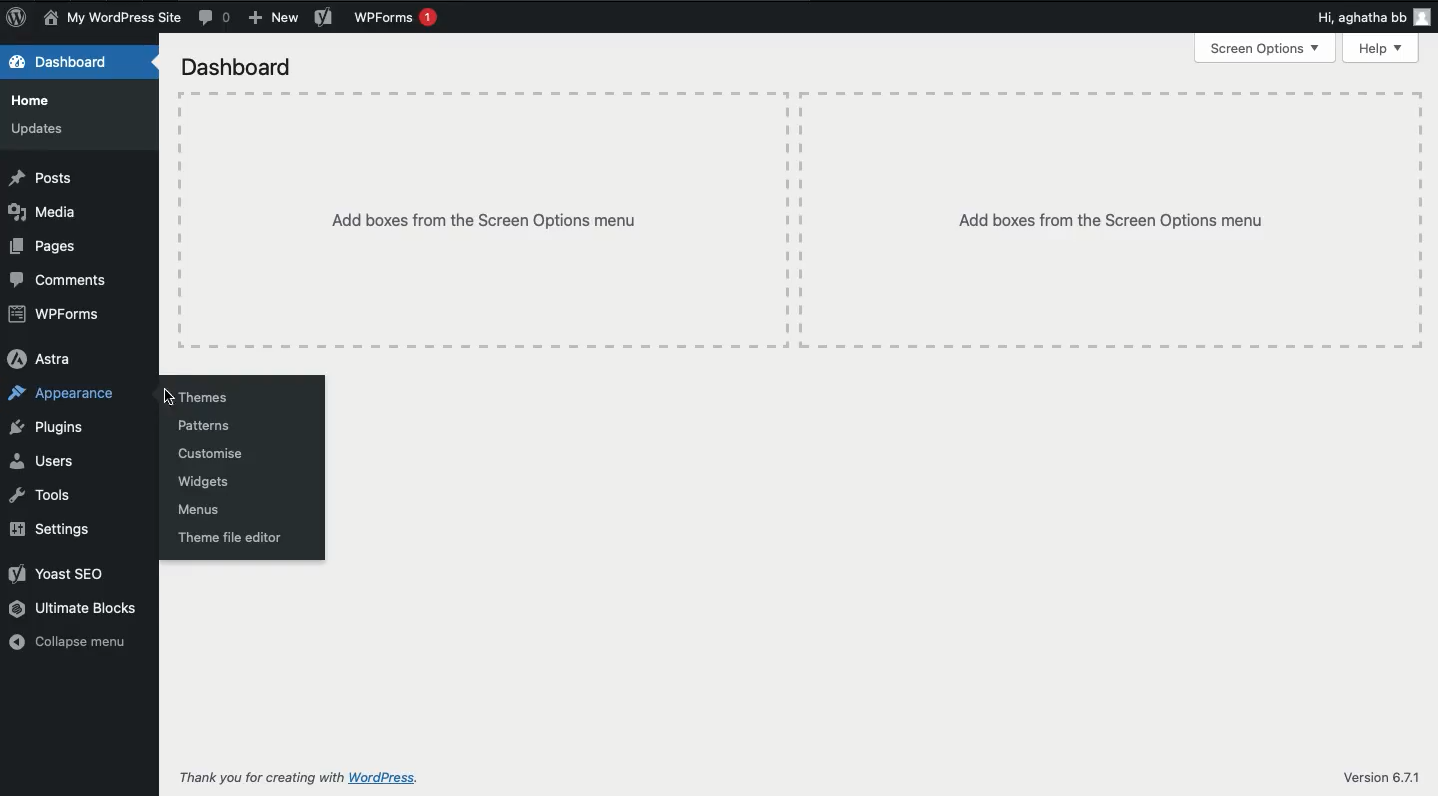 This screenshot has height=796, width=1438. What do you see at coordinates (1112, 222) in the screenshot?
I see `Add boxes from the screen options menu` at bounding box center [1112, 222].